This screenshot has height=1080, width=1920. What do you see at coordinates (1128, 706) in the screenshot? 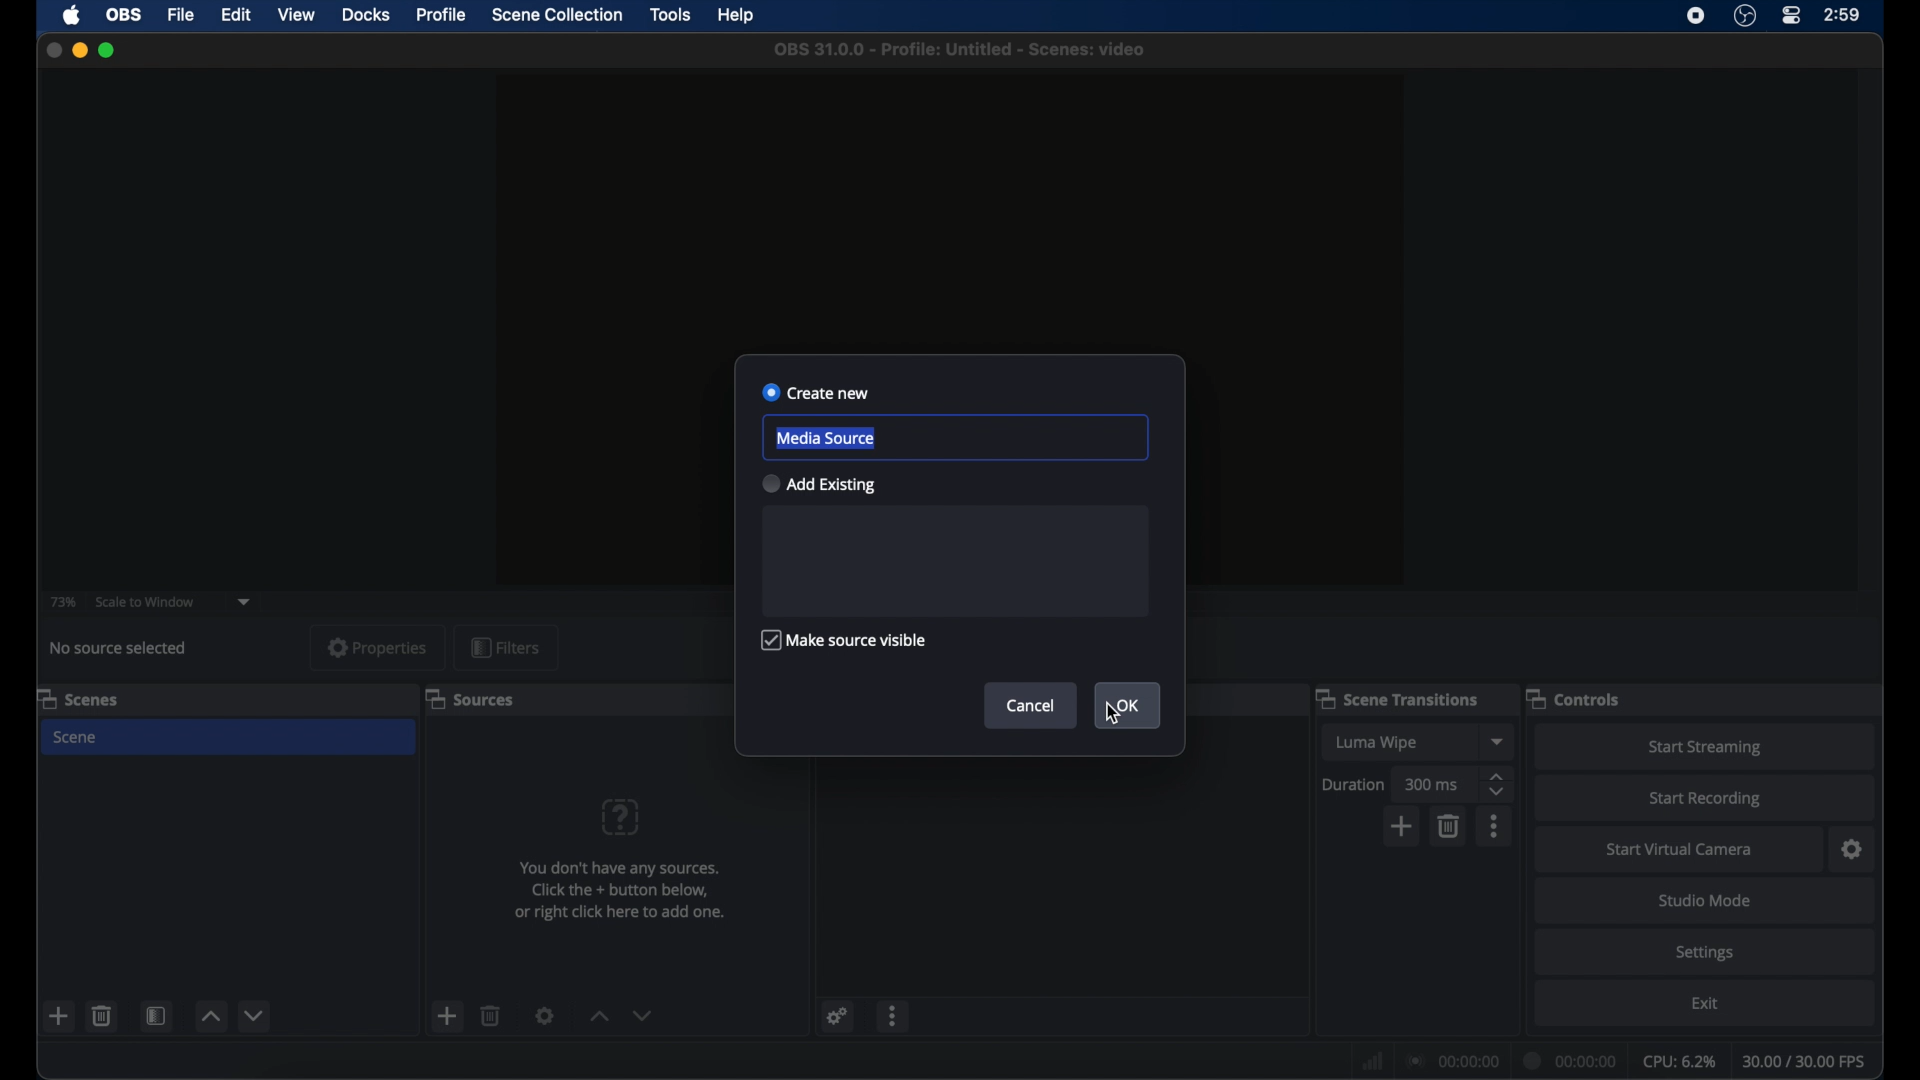
I see `ok` at bounding box center [1128, 706].